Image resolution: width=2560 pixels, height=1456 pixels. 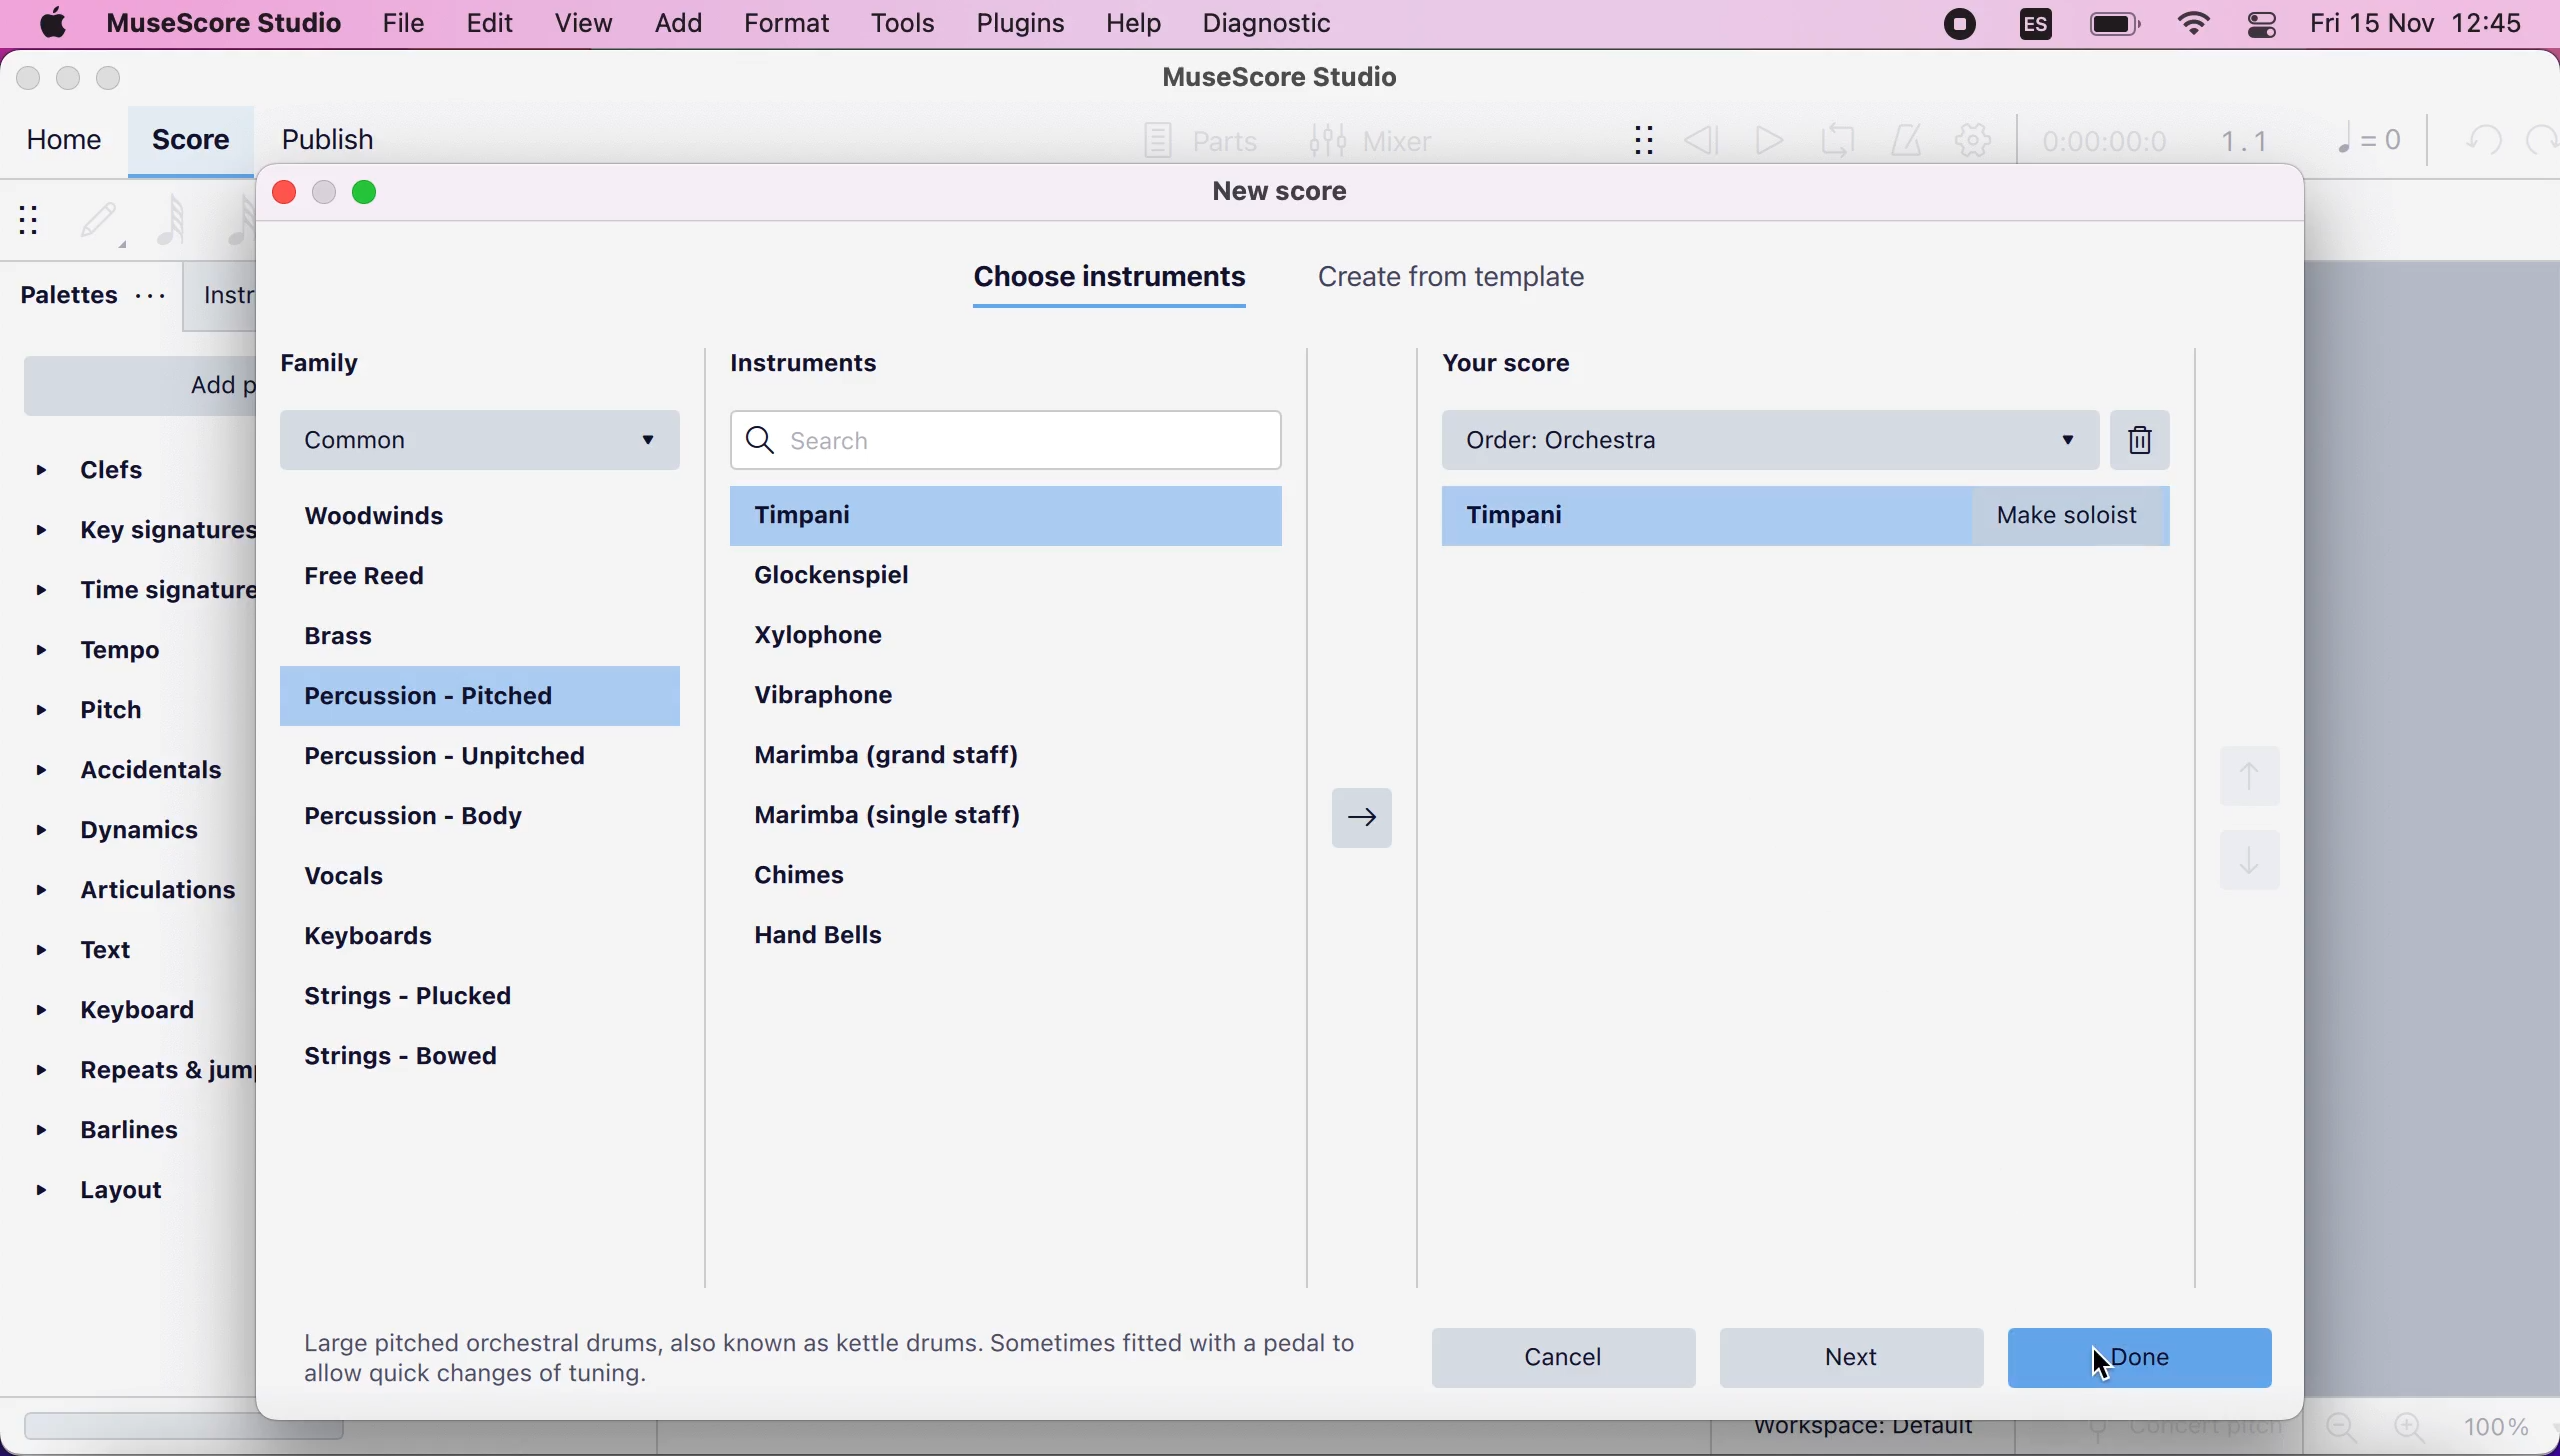 What do you see at coordinates (370, 633) in the screenshot?
I see `brass` at bounding box center [370, 633].